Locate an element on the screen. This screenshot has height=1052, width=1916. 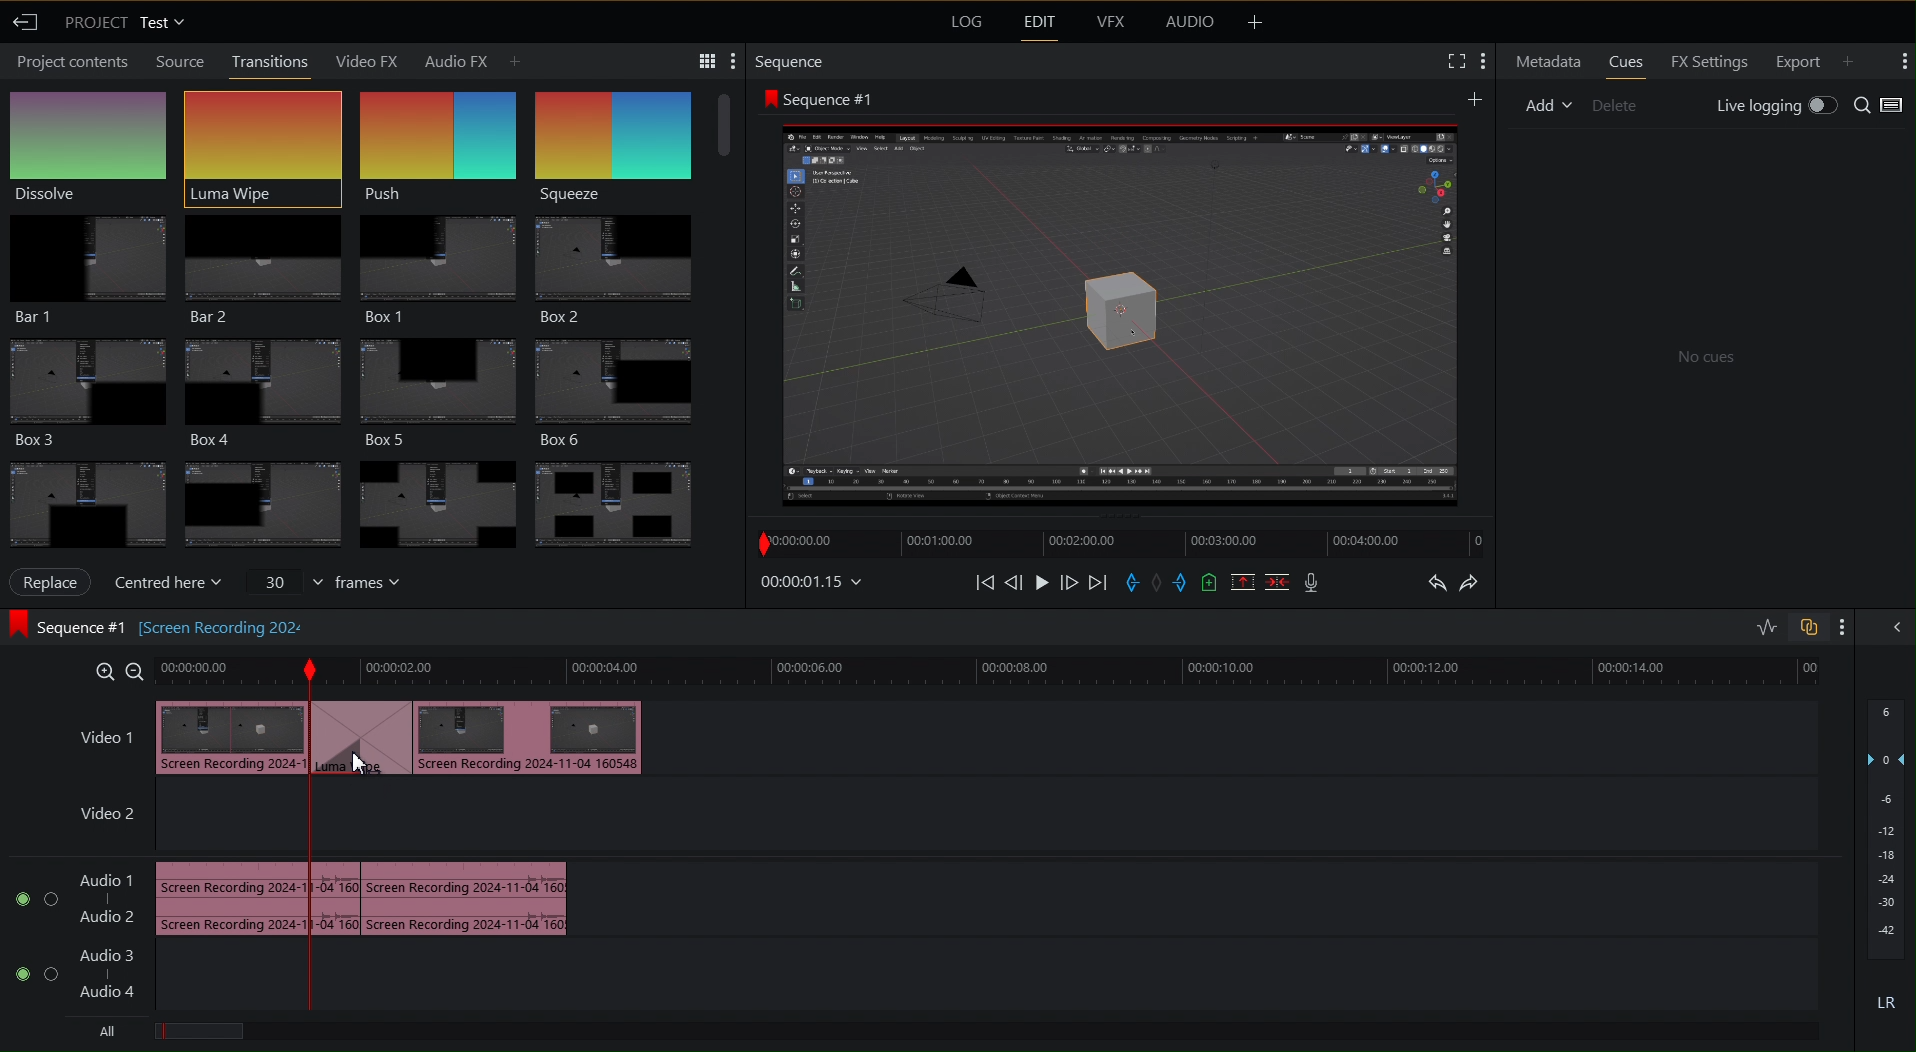
Timestamp is located at coordinates (816, 582).